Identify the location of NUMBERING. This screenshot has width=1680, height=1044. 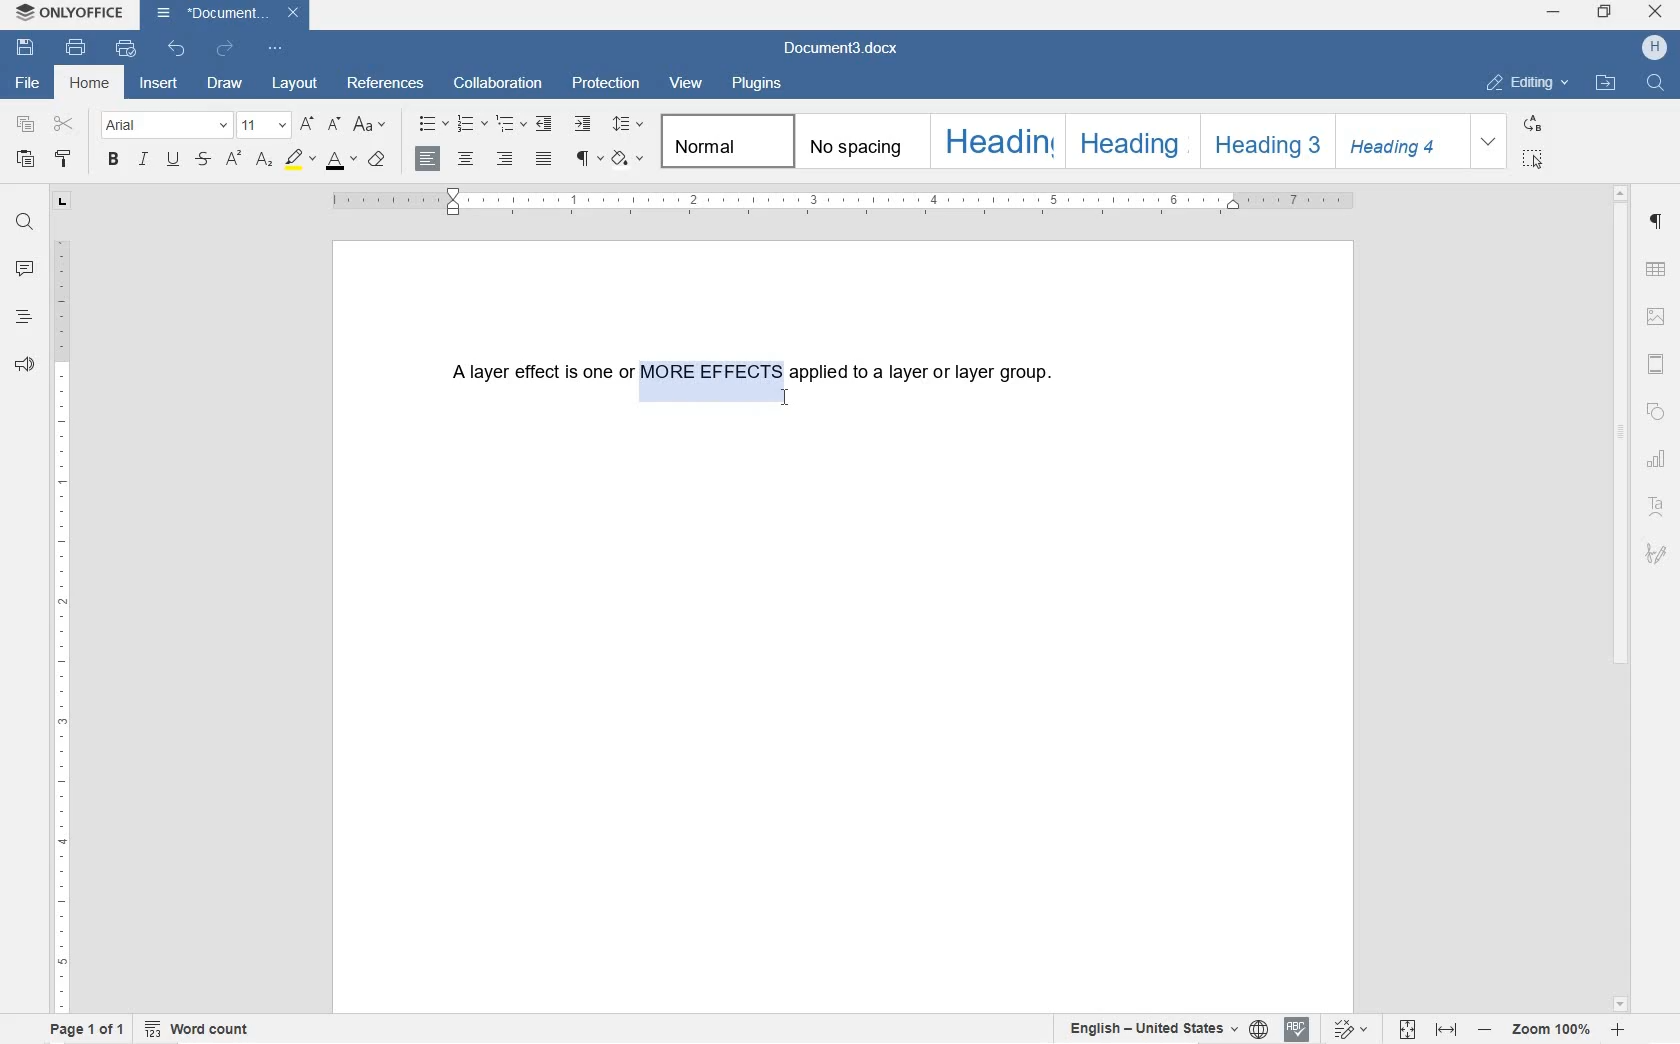
(473, 125).